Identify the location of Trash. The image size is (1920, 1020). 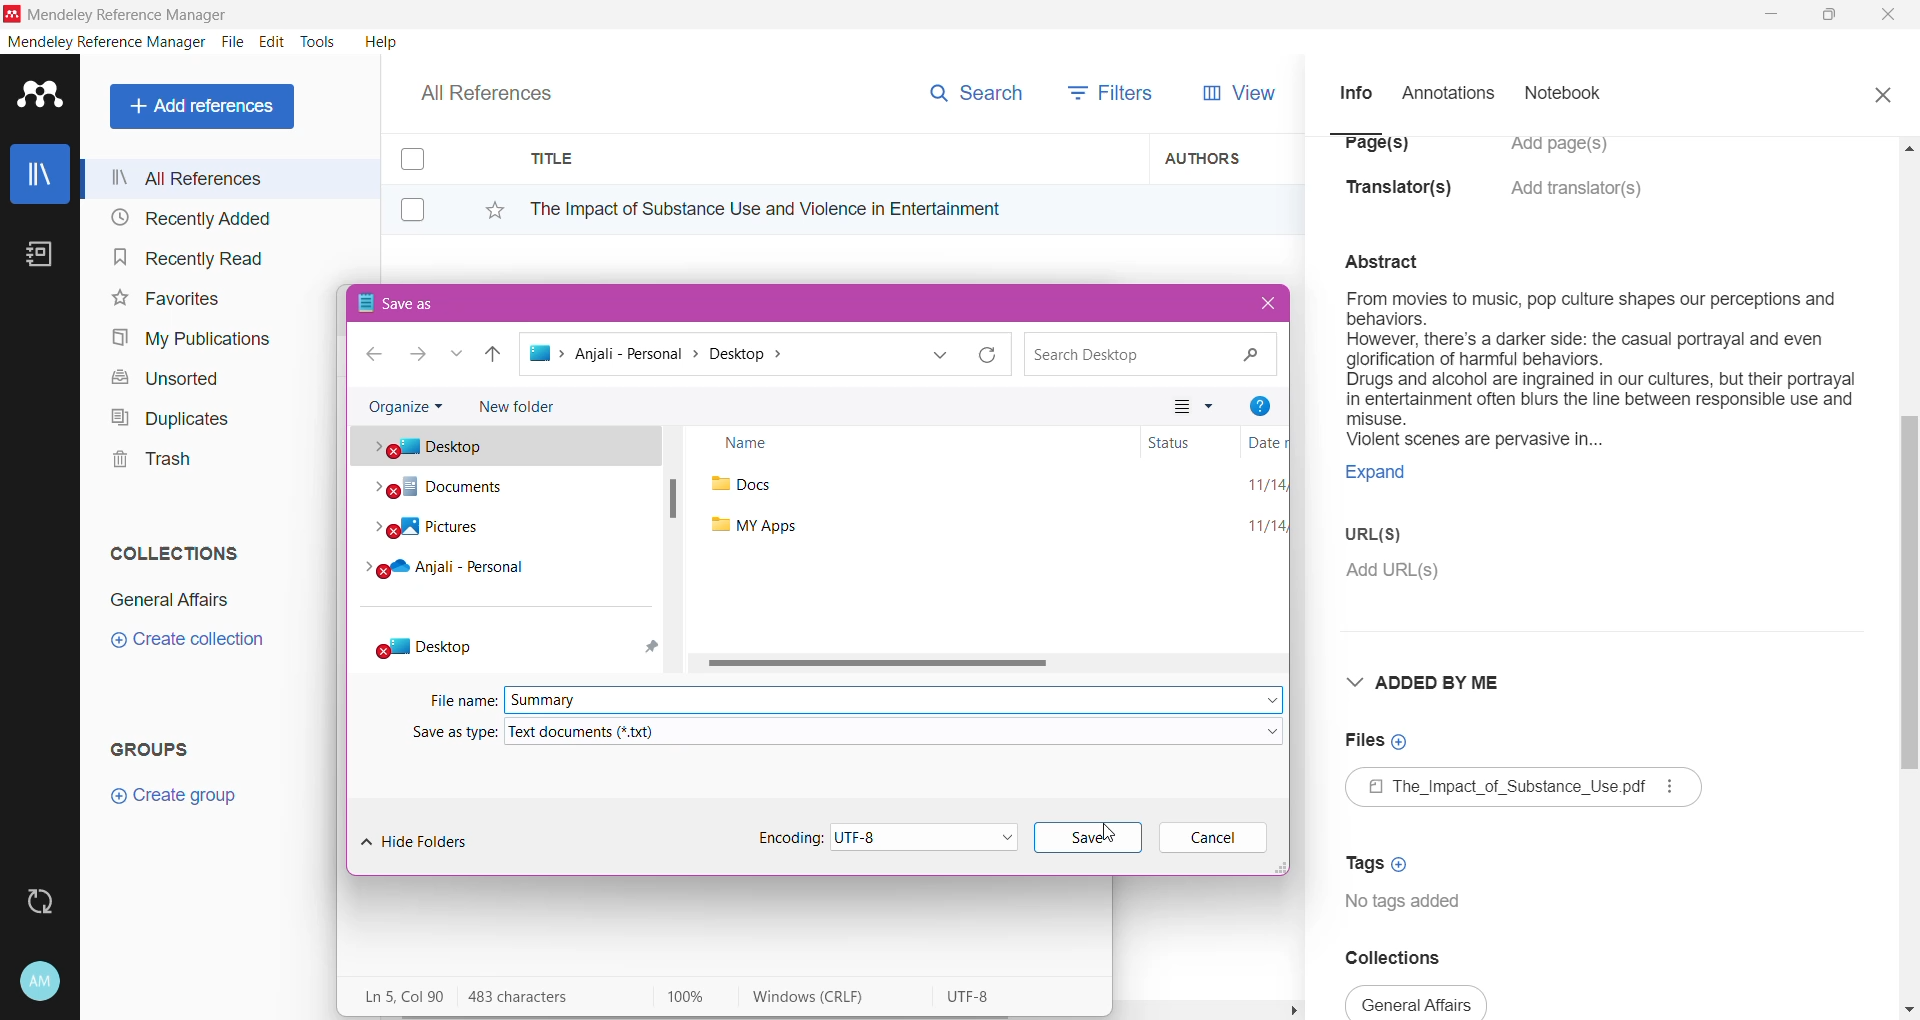
(146, 462).